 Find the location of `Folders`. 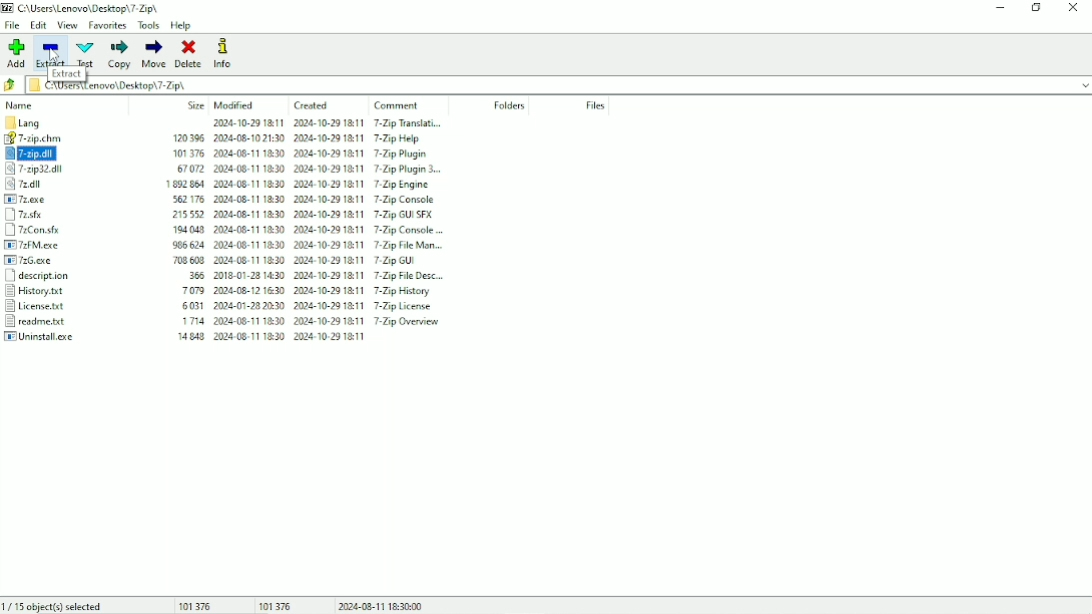

Folders is located at coordinates (508, 106).